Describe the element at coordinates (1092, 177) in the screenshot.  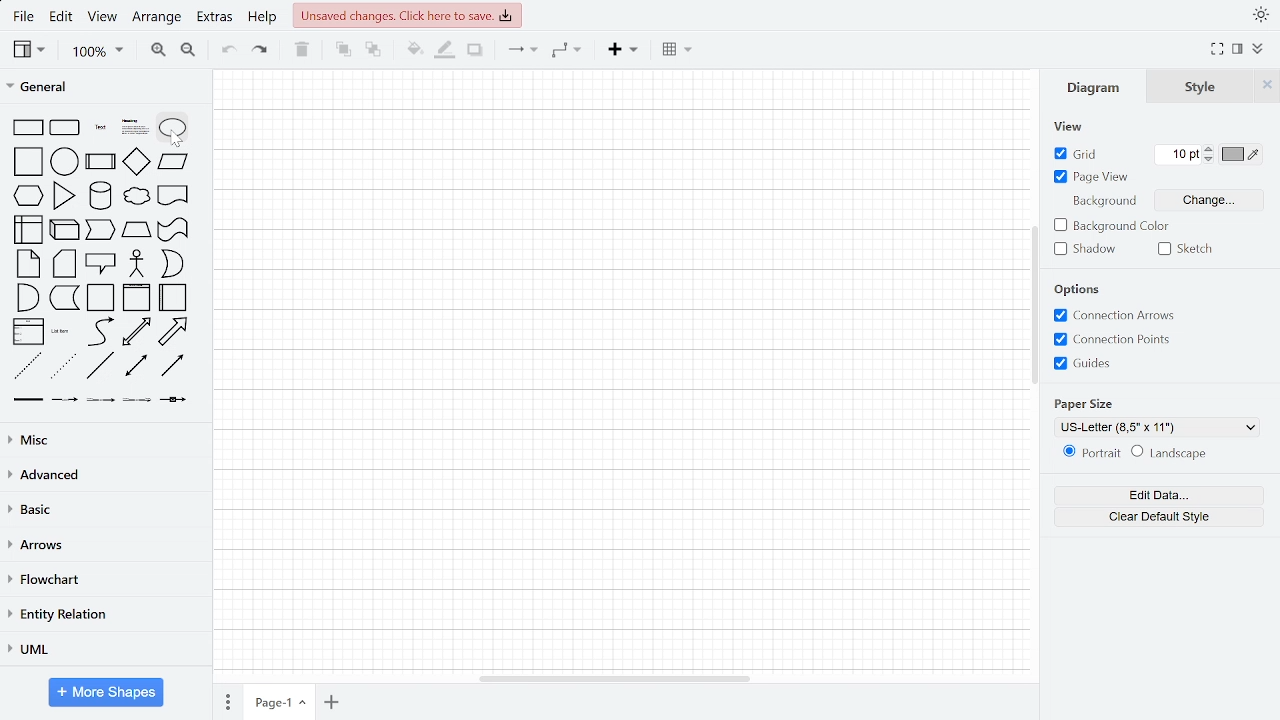
I see `Page view` at that location.